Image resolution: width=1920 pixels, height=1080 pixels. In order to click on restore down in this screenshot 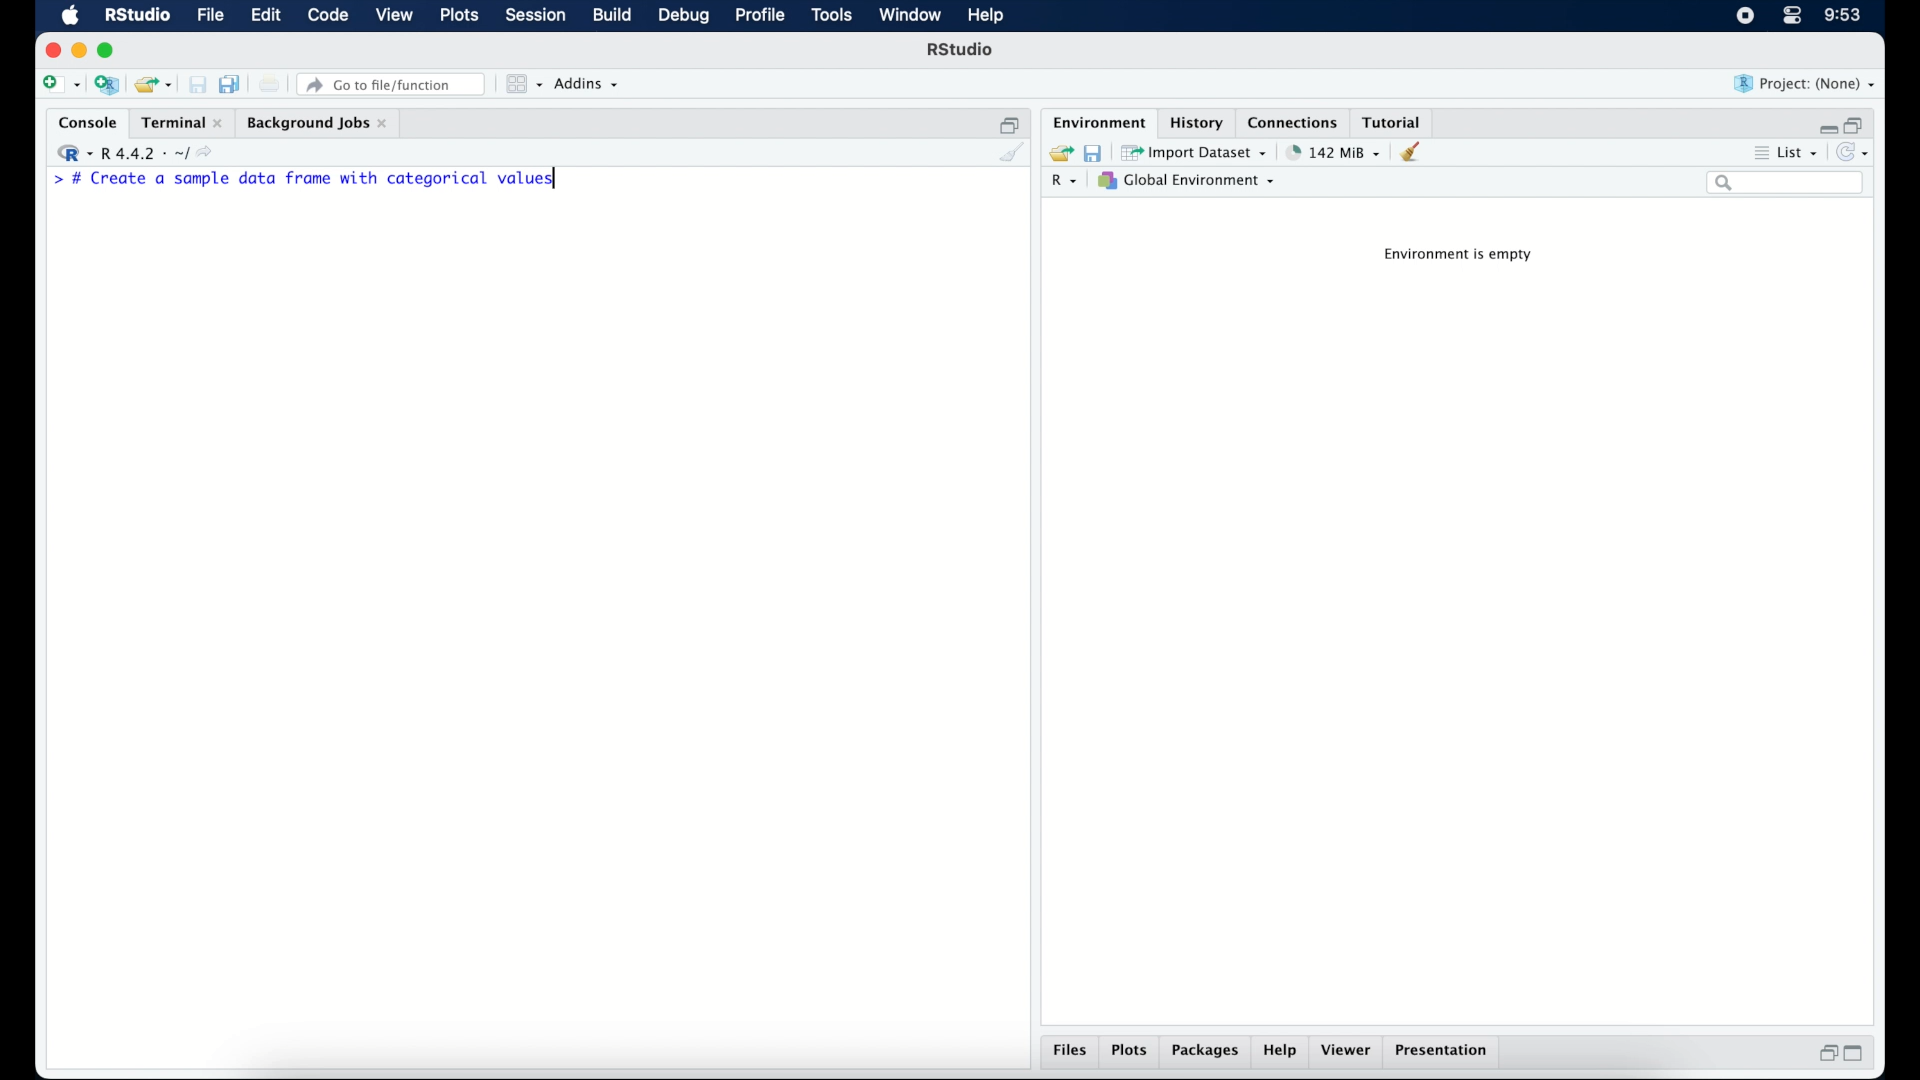, I will do `click(1825, 1053)`.